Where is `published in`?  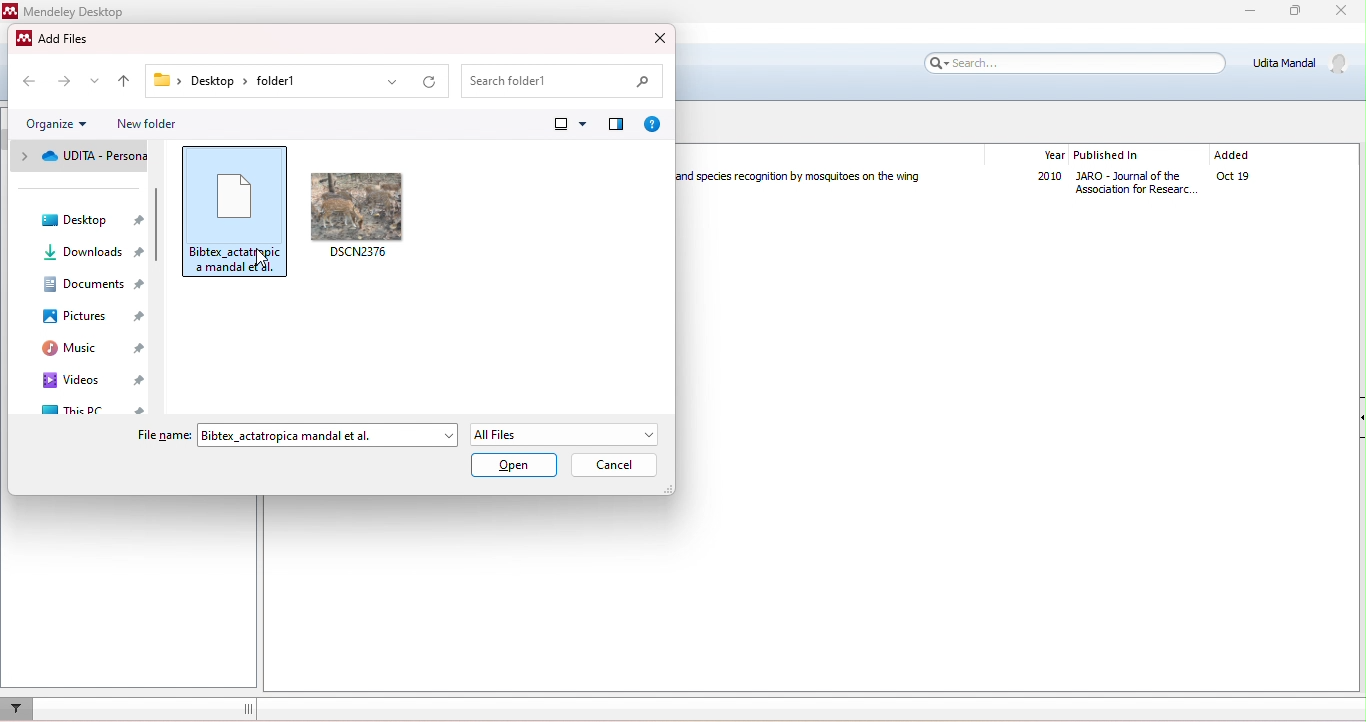 published in is located at coordinates (1112, 156).